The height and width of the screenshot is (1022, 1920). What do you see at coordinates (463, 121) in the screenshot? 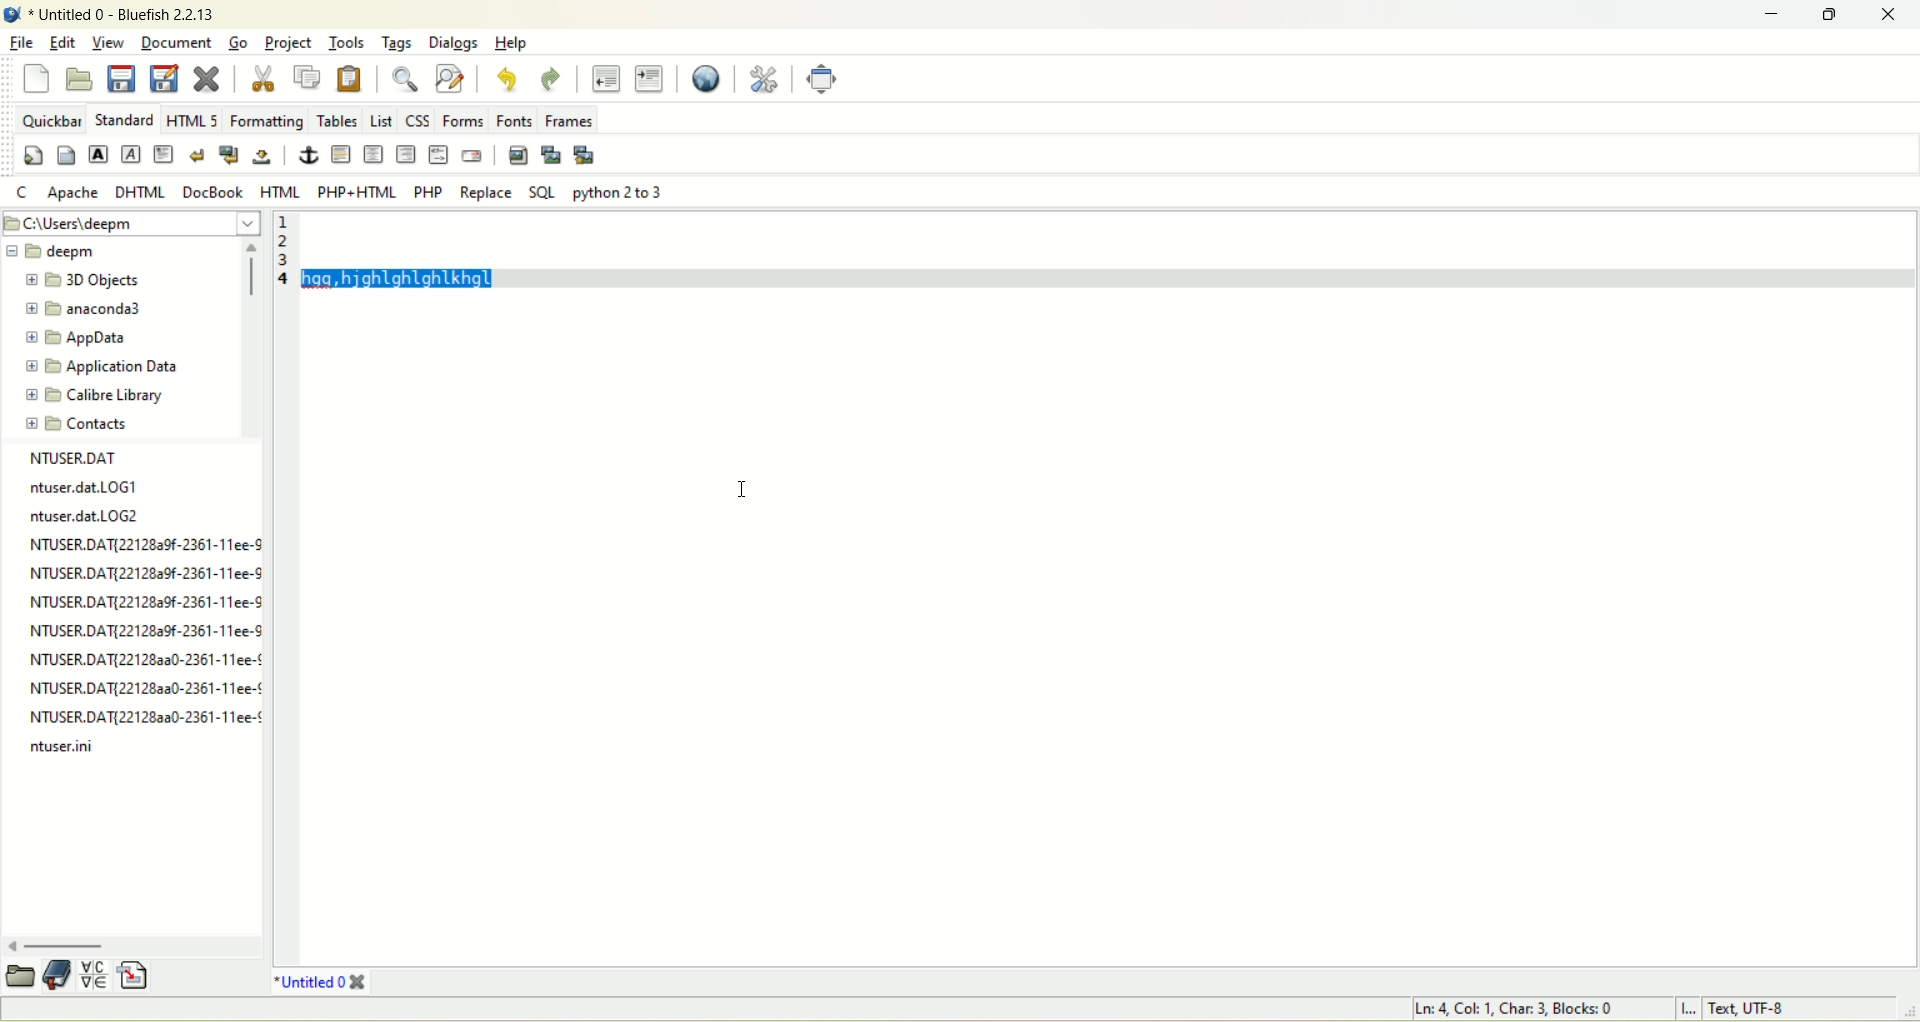
I see `forms` at bounding box center [463, 121].